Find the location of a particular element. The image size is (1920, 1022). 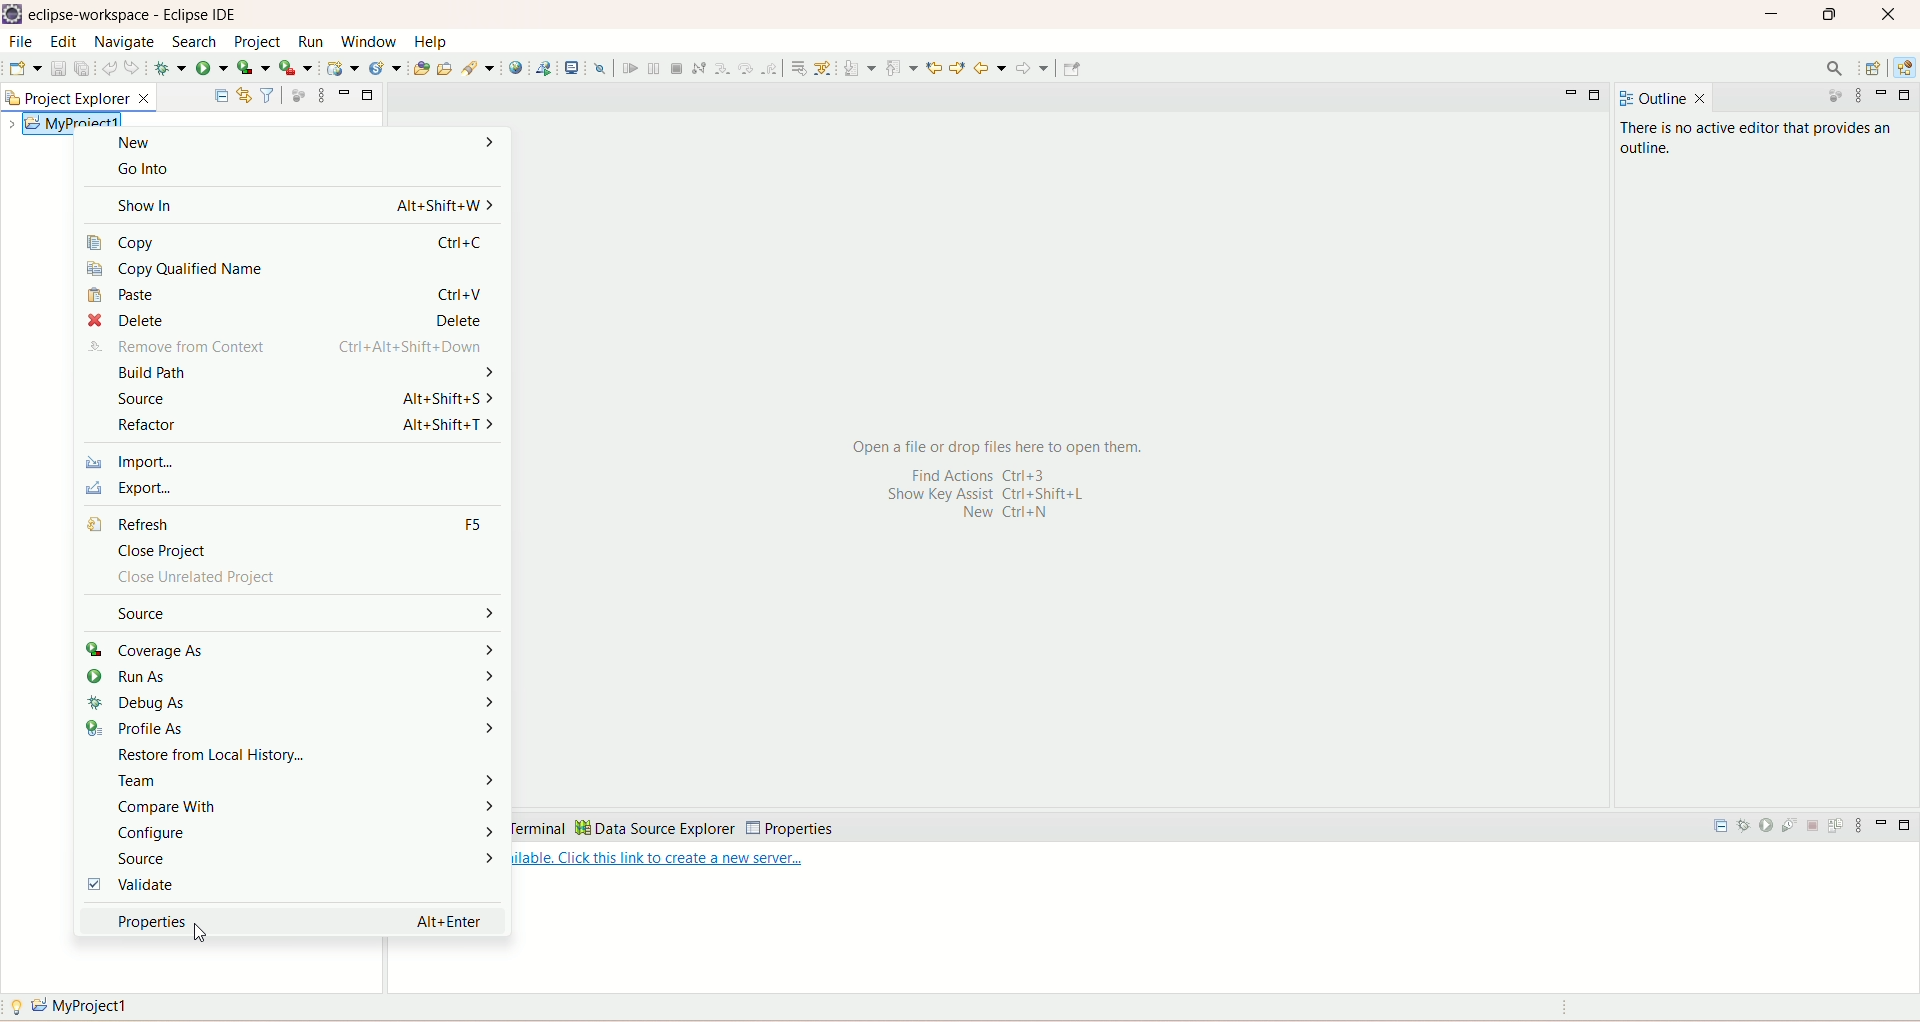

focus on active task is located at coordinates (296, 94).